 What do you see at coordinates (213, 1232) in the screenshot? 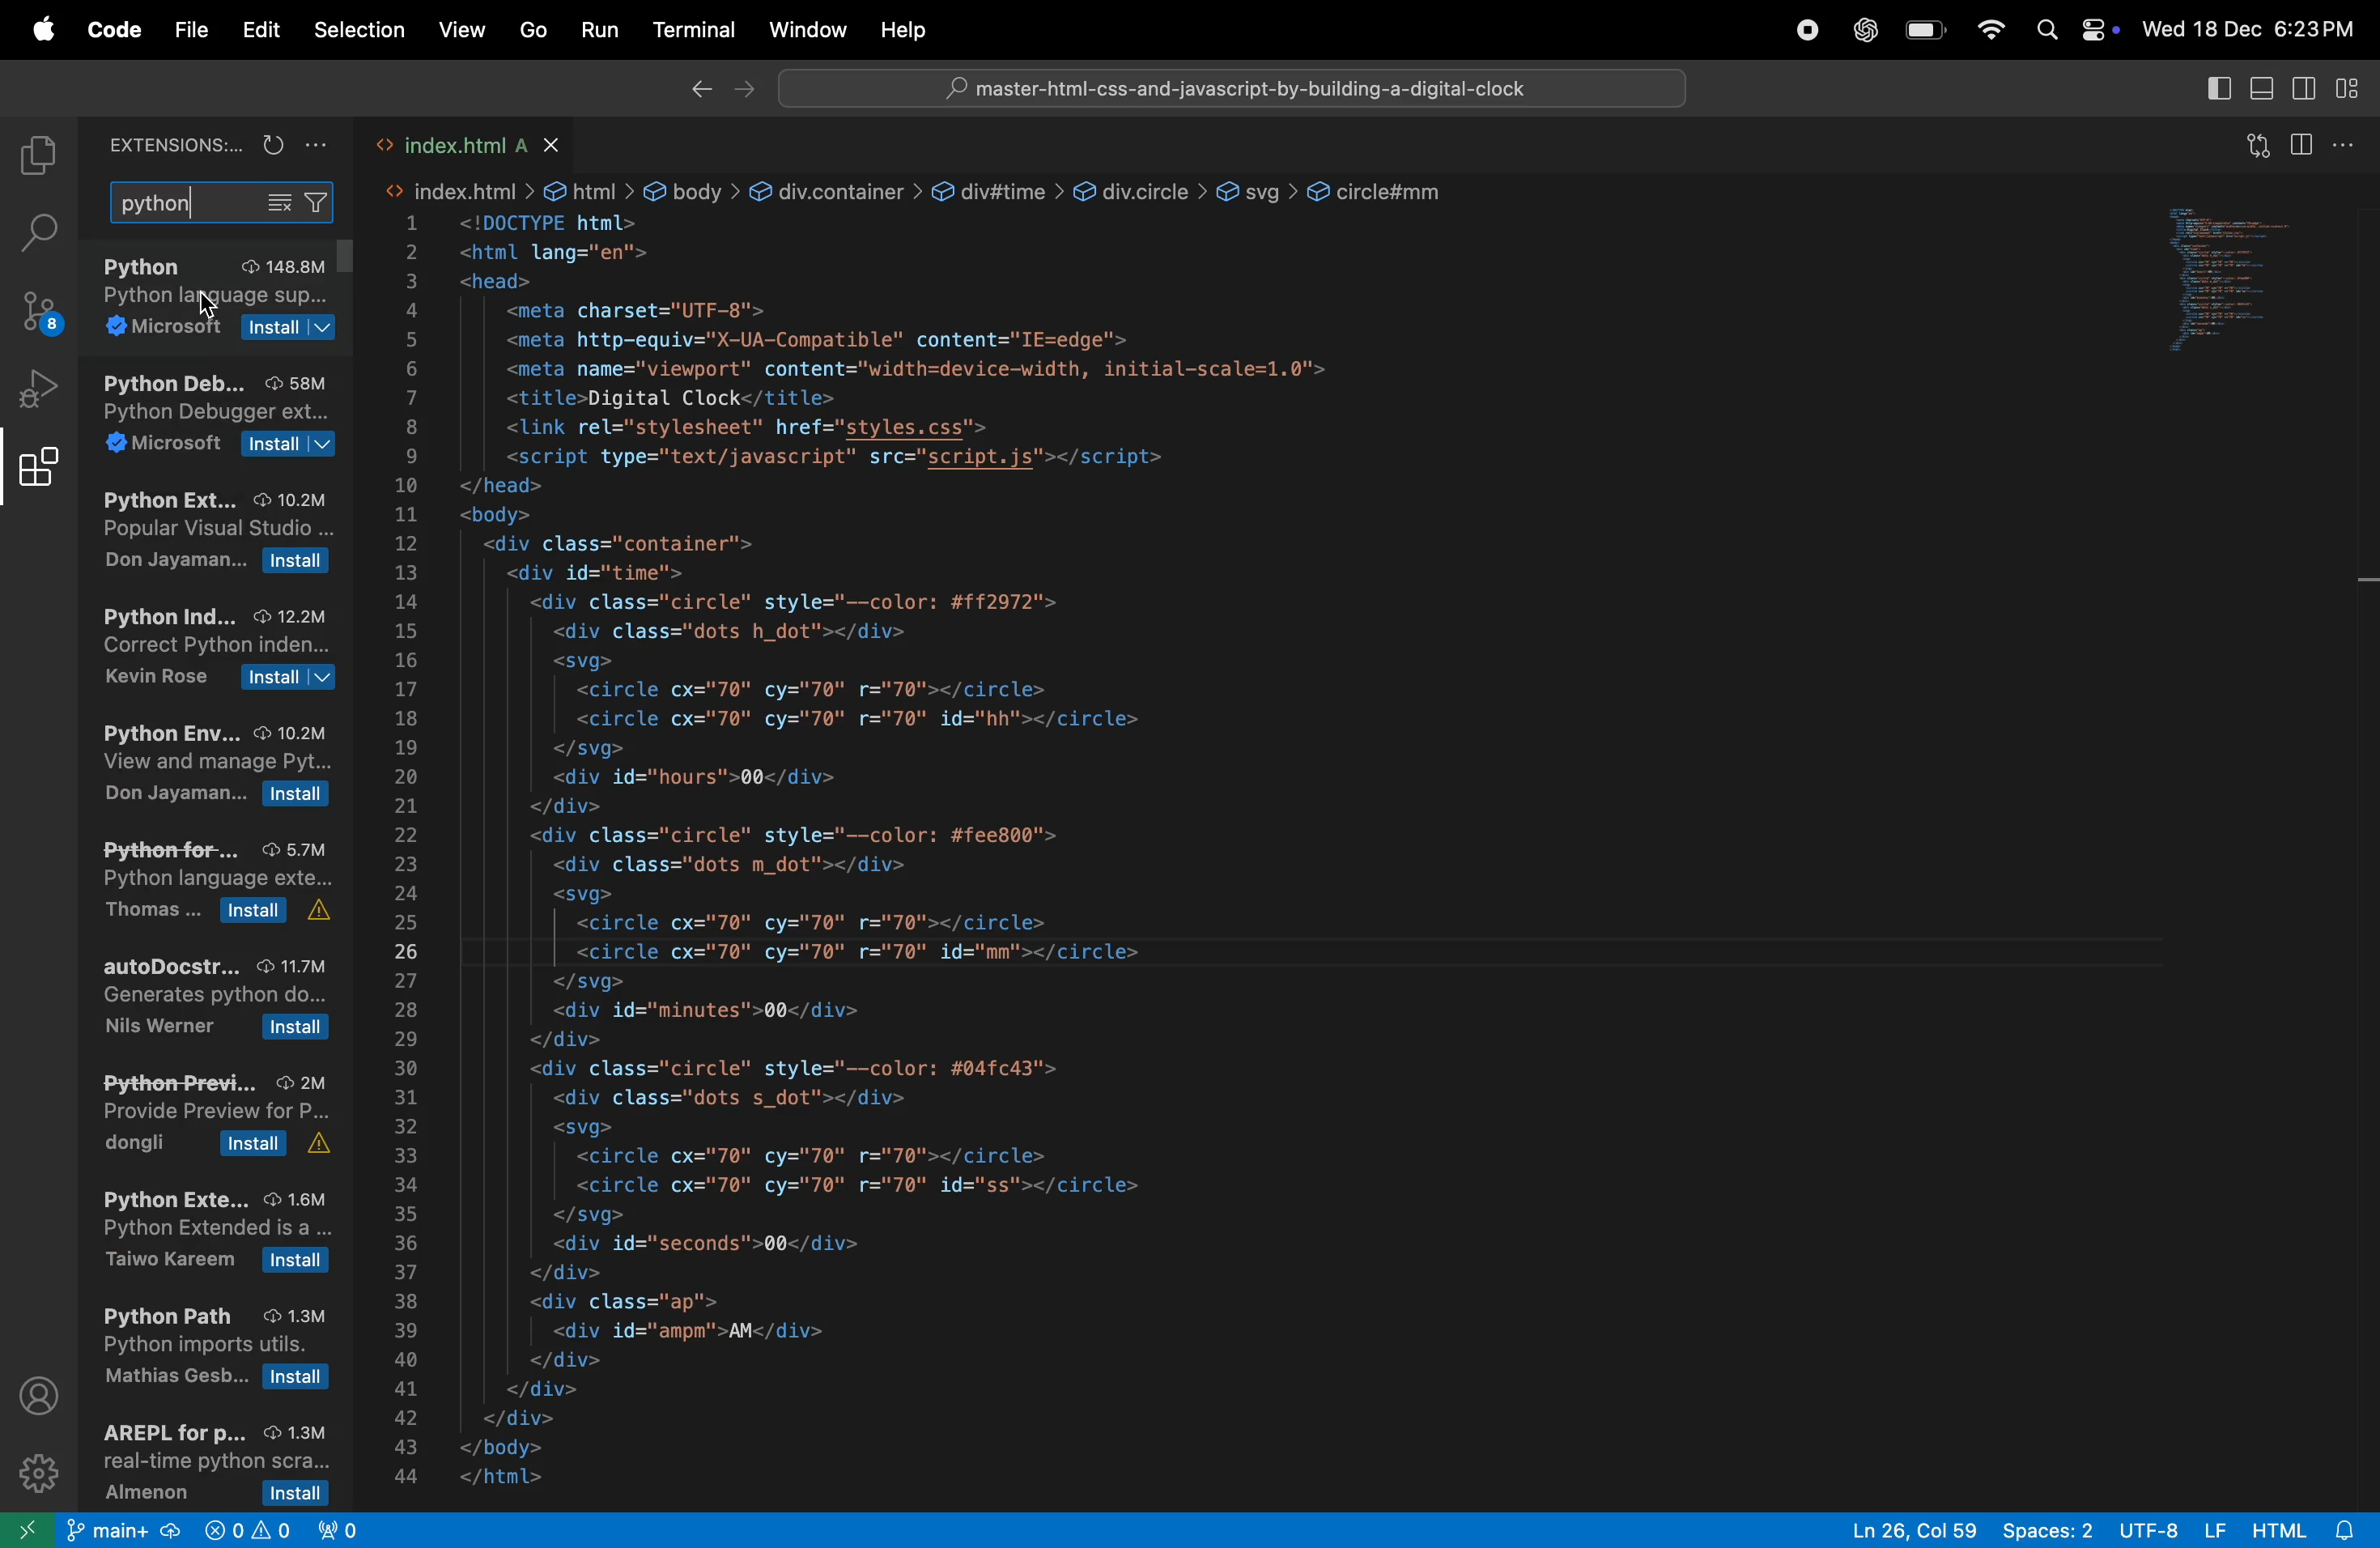
I see `python boot strap extension` at bounding box center [213, 1232].